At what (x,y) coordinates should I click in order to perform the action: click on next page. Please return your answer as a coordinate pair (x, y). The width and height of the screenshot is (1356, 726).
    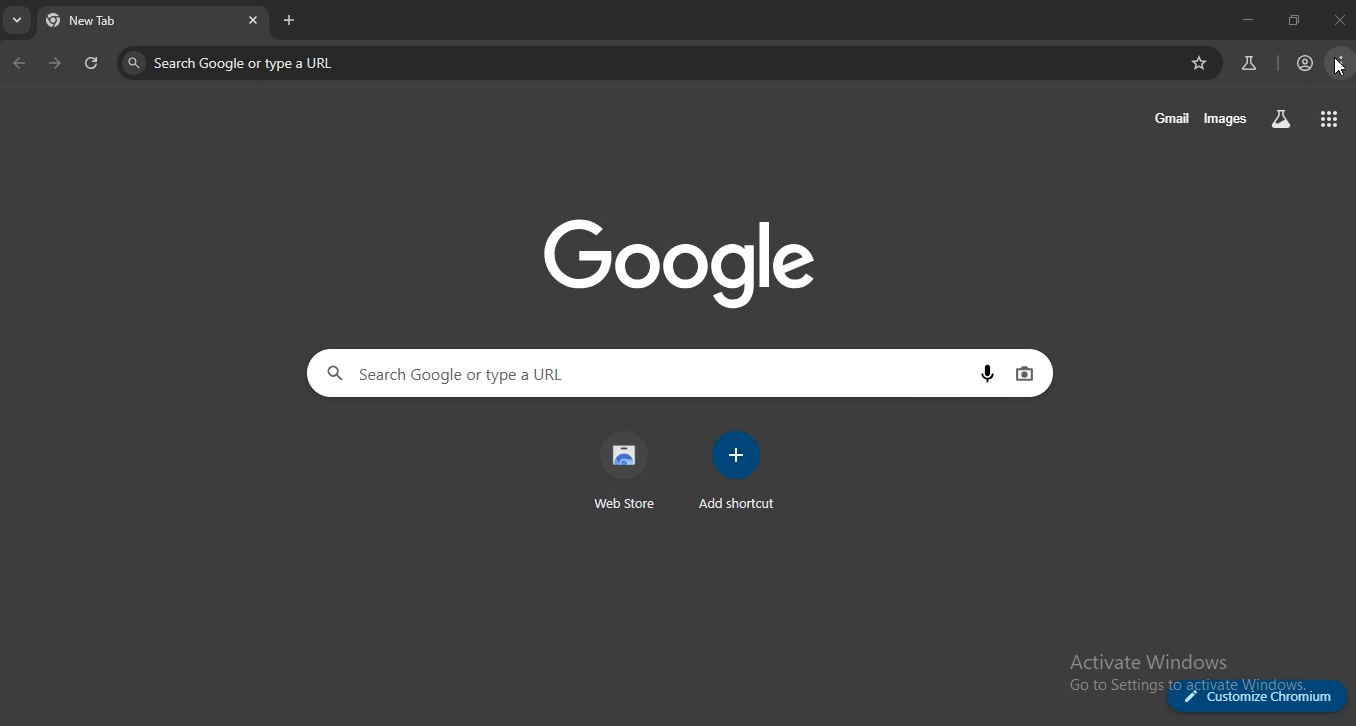
    Looking at the image, I should click on (56, 65).